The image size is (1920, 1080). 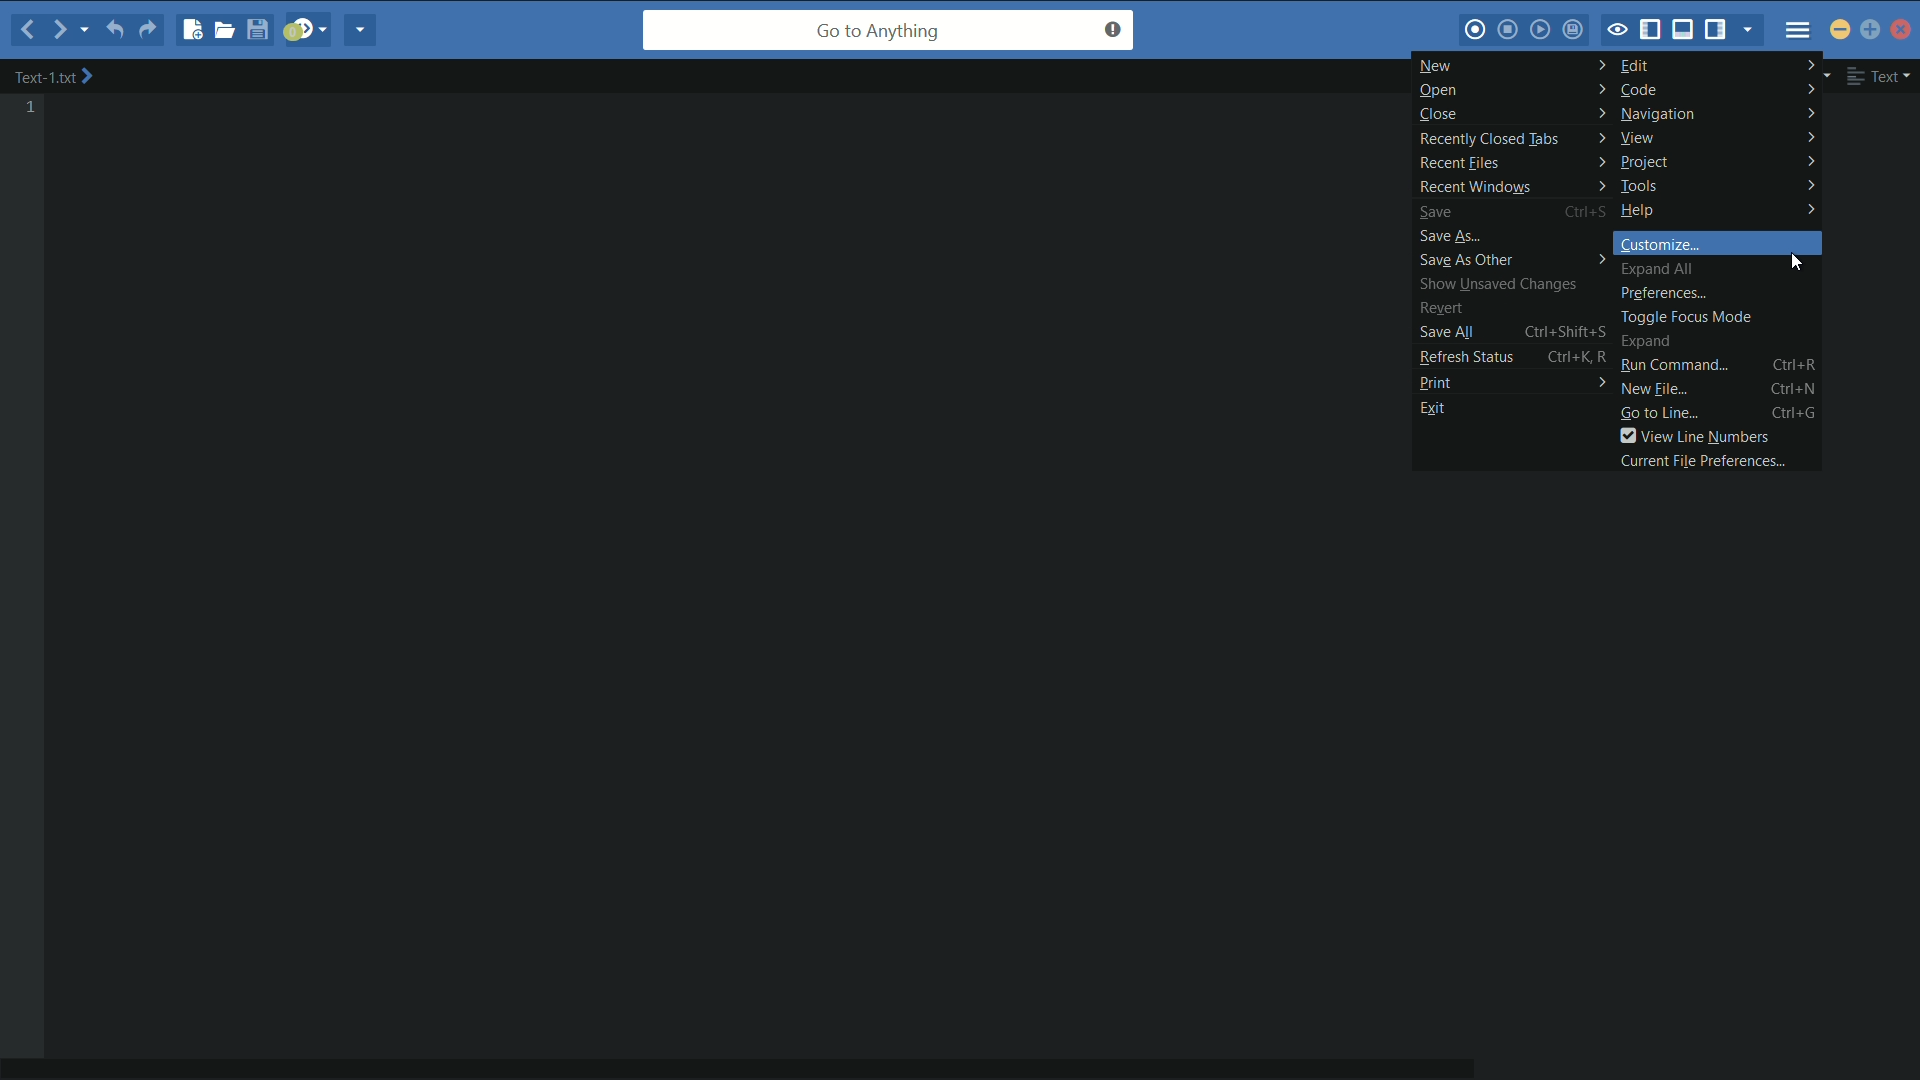 What do you see at coordinates (58, 27) in the screenshot?
I see `forward` at bounding box center [58, 27].